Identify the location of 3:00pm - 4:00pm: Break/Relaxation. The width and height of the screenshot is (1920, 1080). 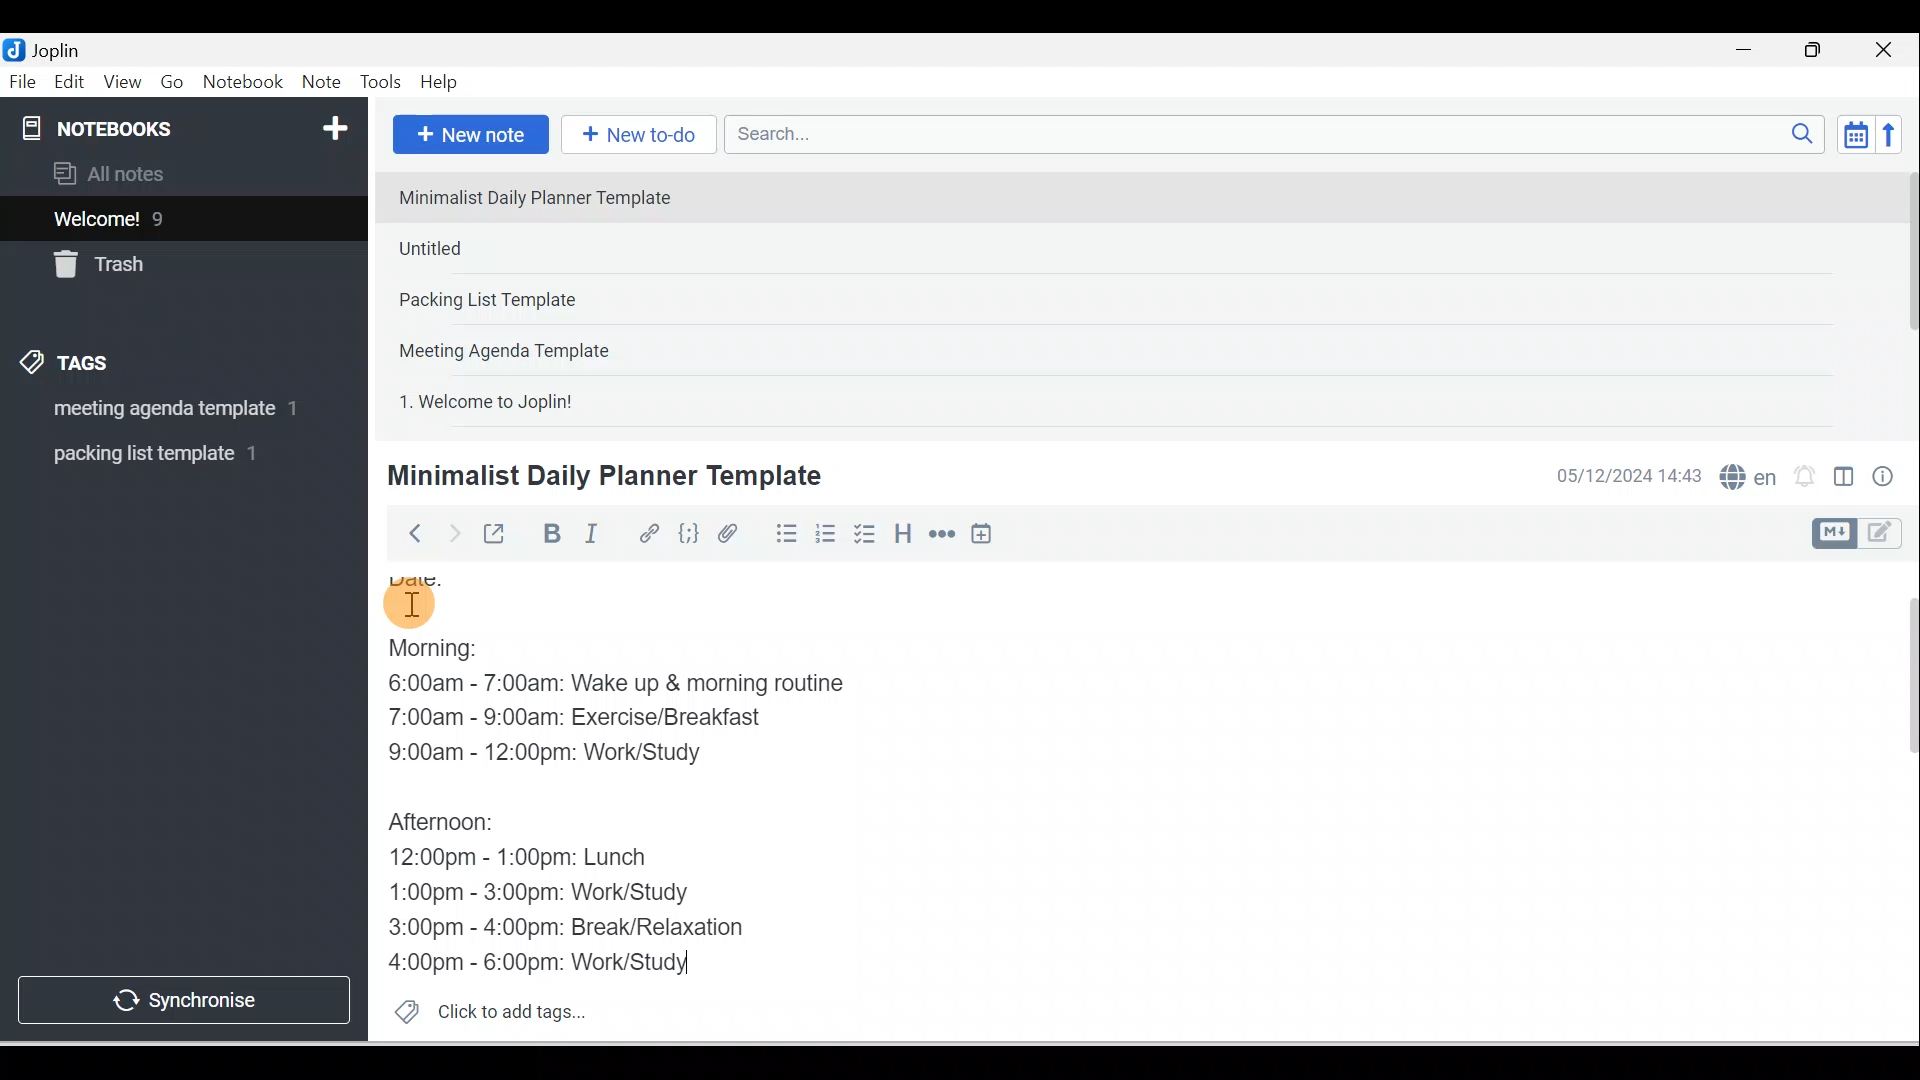
(609, 927).